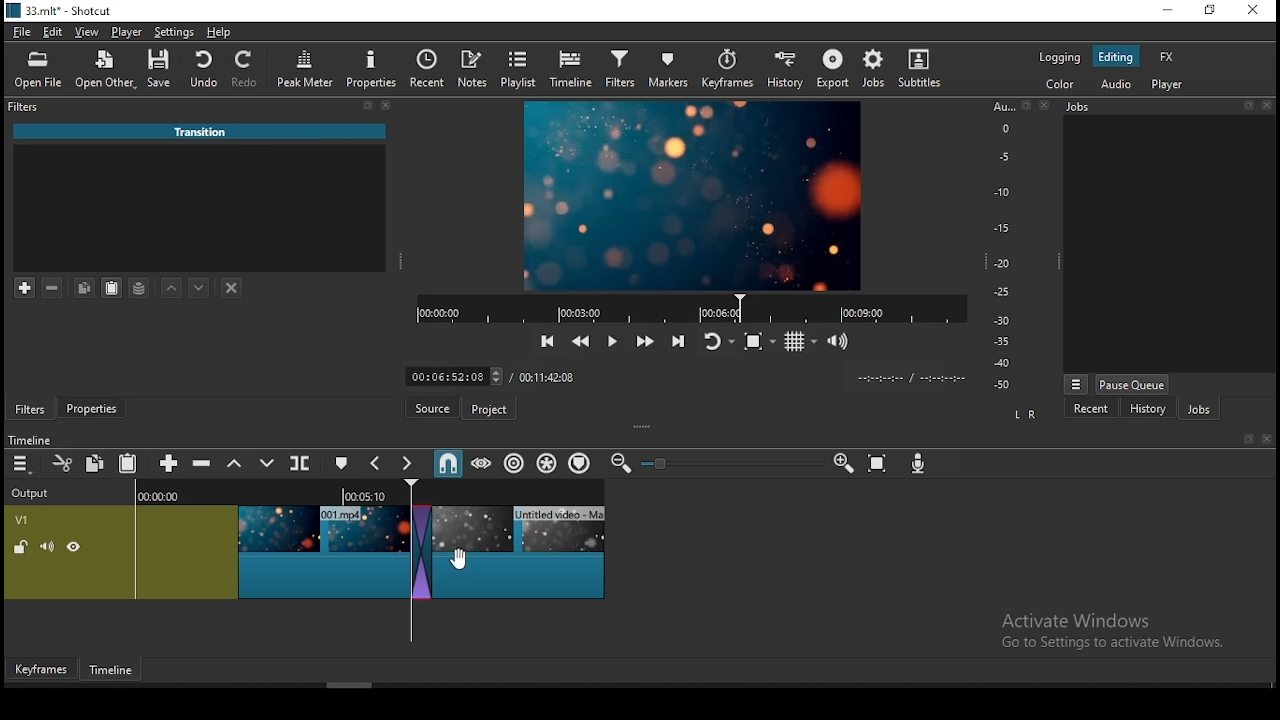 Image resolution: width=1280 pixels, height=720 pixels. Describe the element at coordinates (455, 374) in the screenshot. I see `elapsed time` at that location.